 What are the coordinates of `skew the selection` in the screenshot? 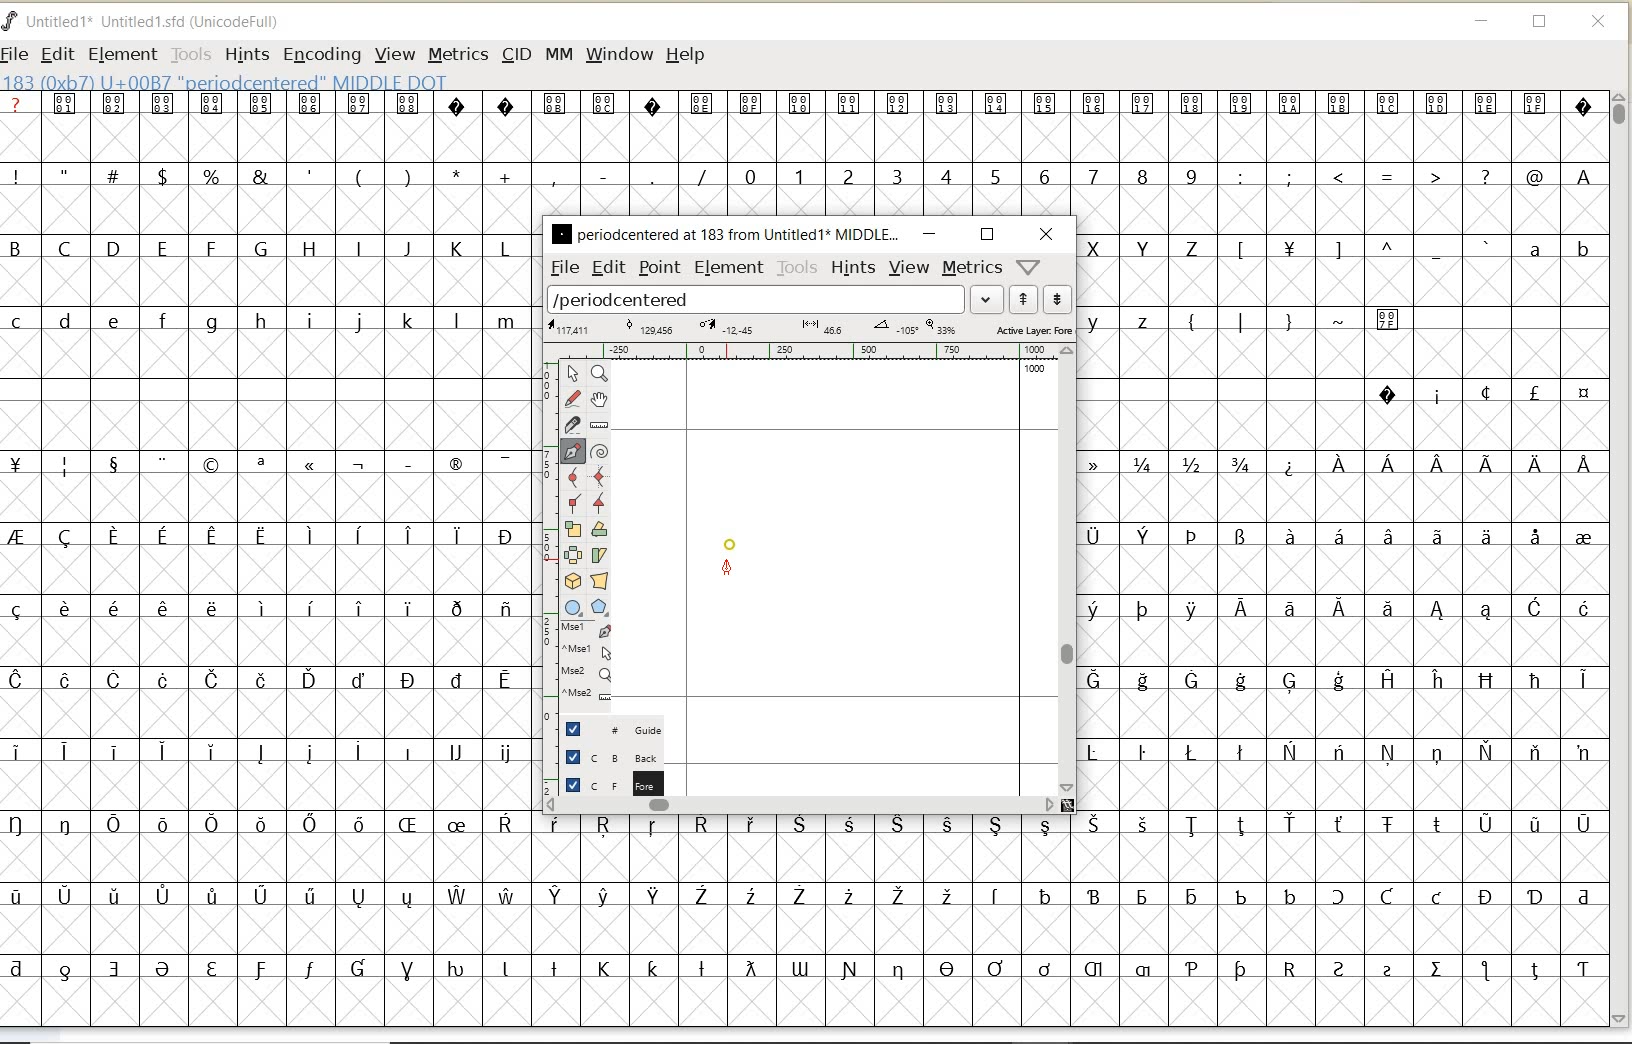 It's located at (600, 553).